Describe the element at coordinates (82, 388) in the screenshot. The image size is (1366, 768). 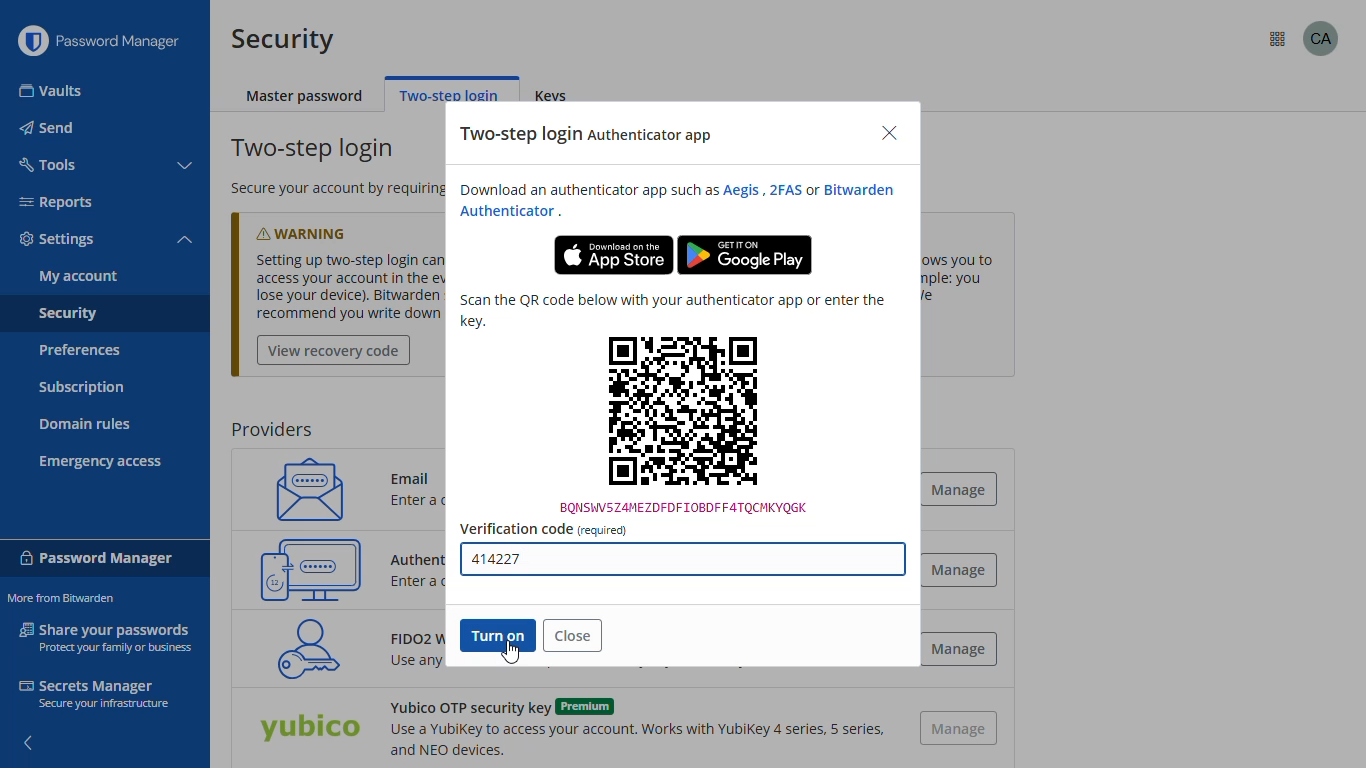
I see `subscription` at that location.